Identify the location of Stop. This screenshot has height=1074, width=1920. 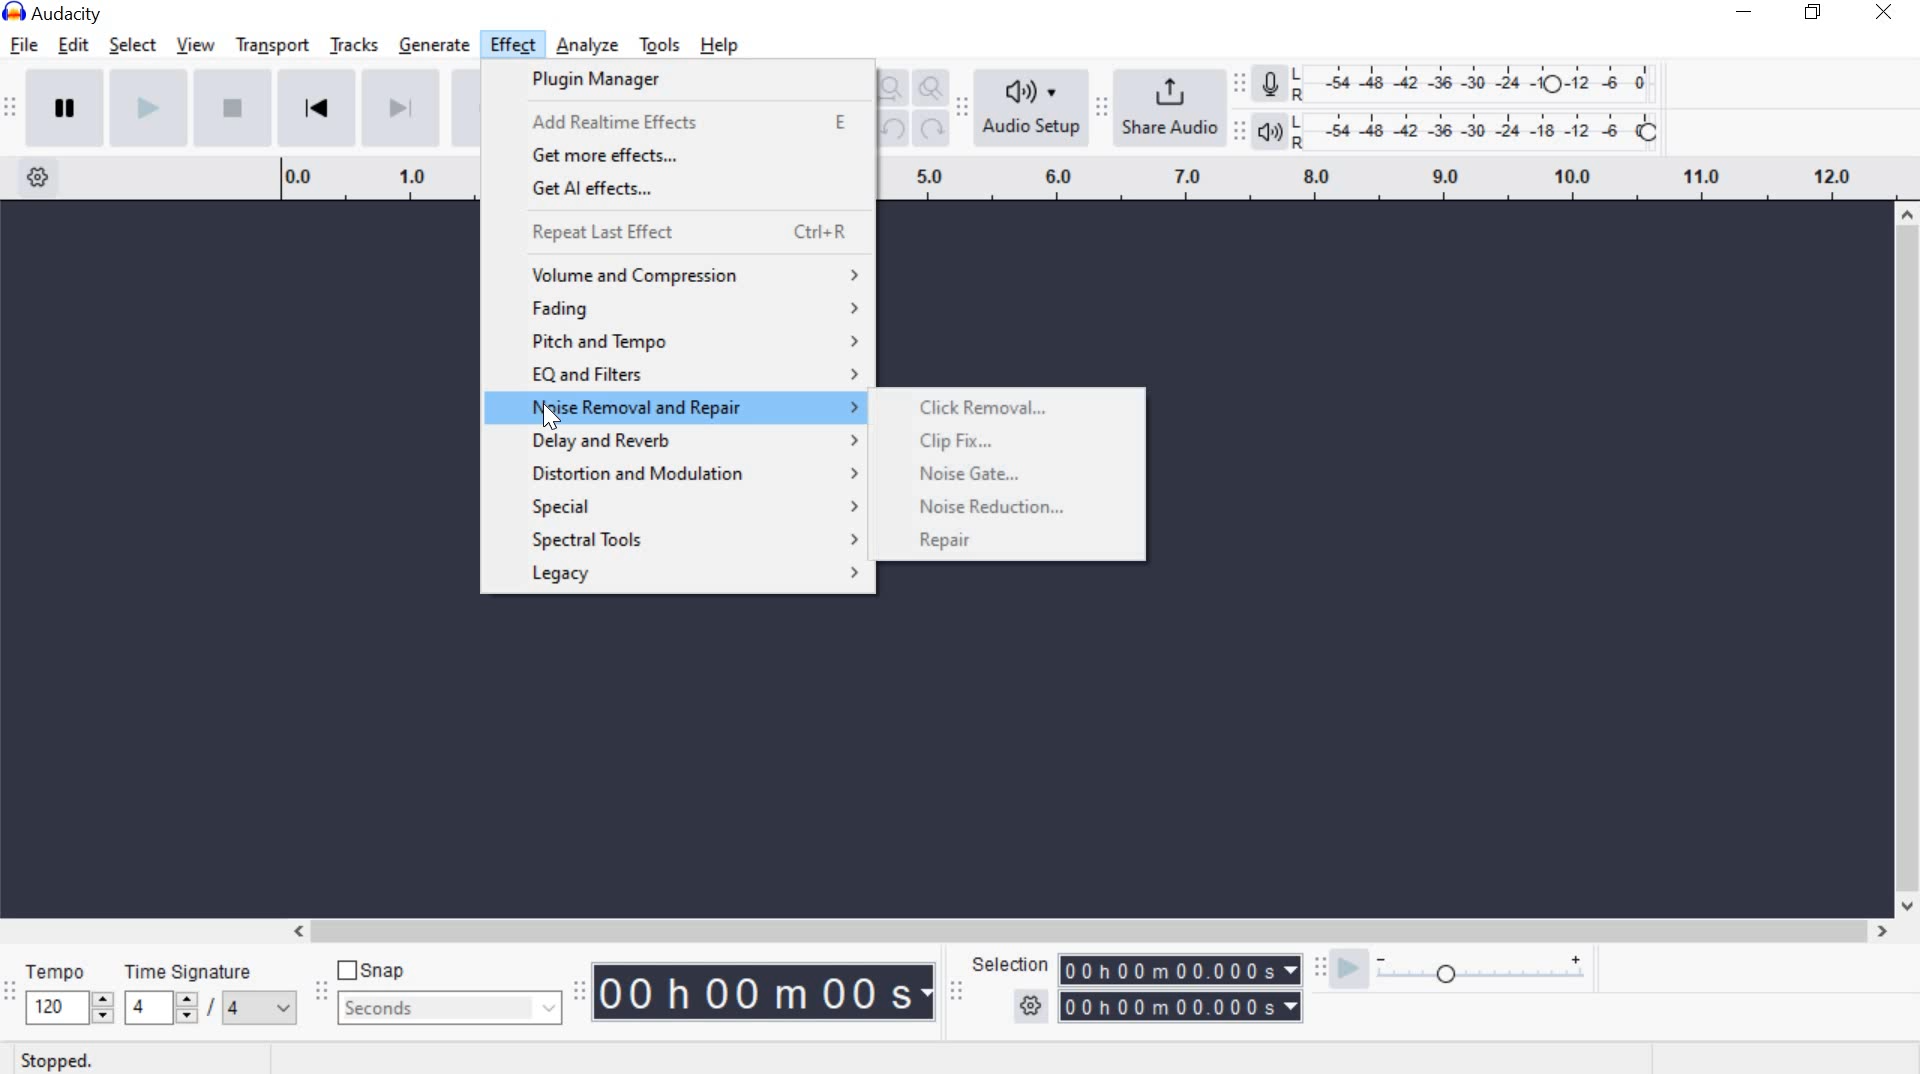
(229, 111).